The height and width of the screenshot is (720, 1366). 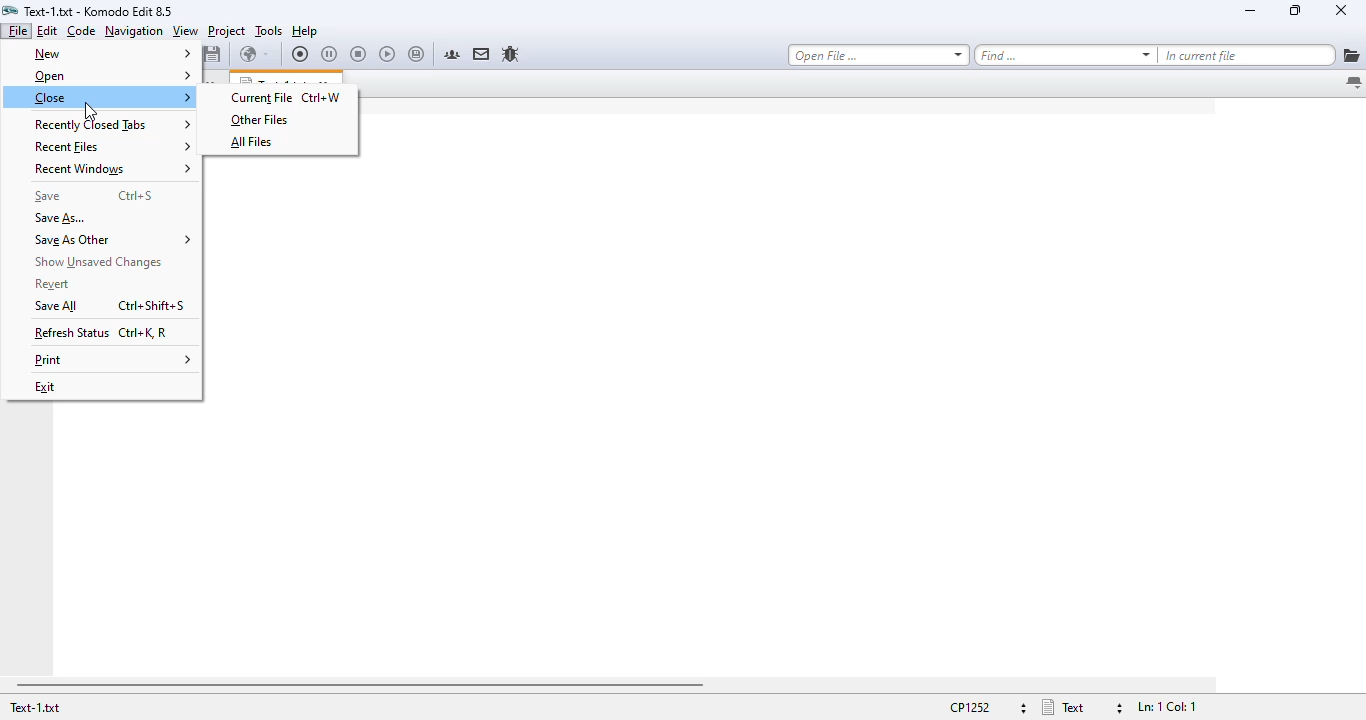 I want to click on shortcut for save, so click(x=136, y=195).